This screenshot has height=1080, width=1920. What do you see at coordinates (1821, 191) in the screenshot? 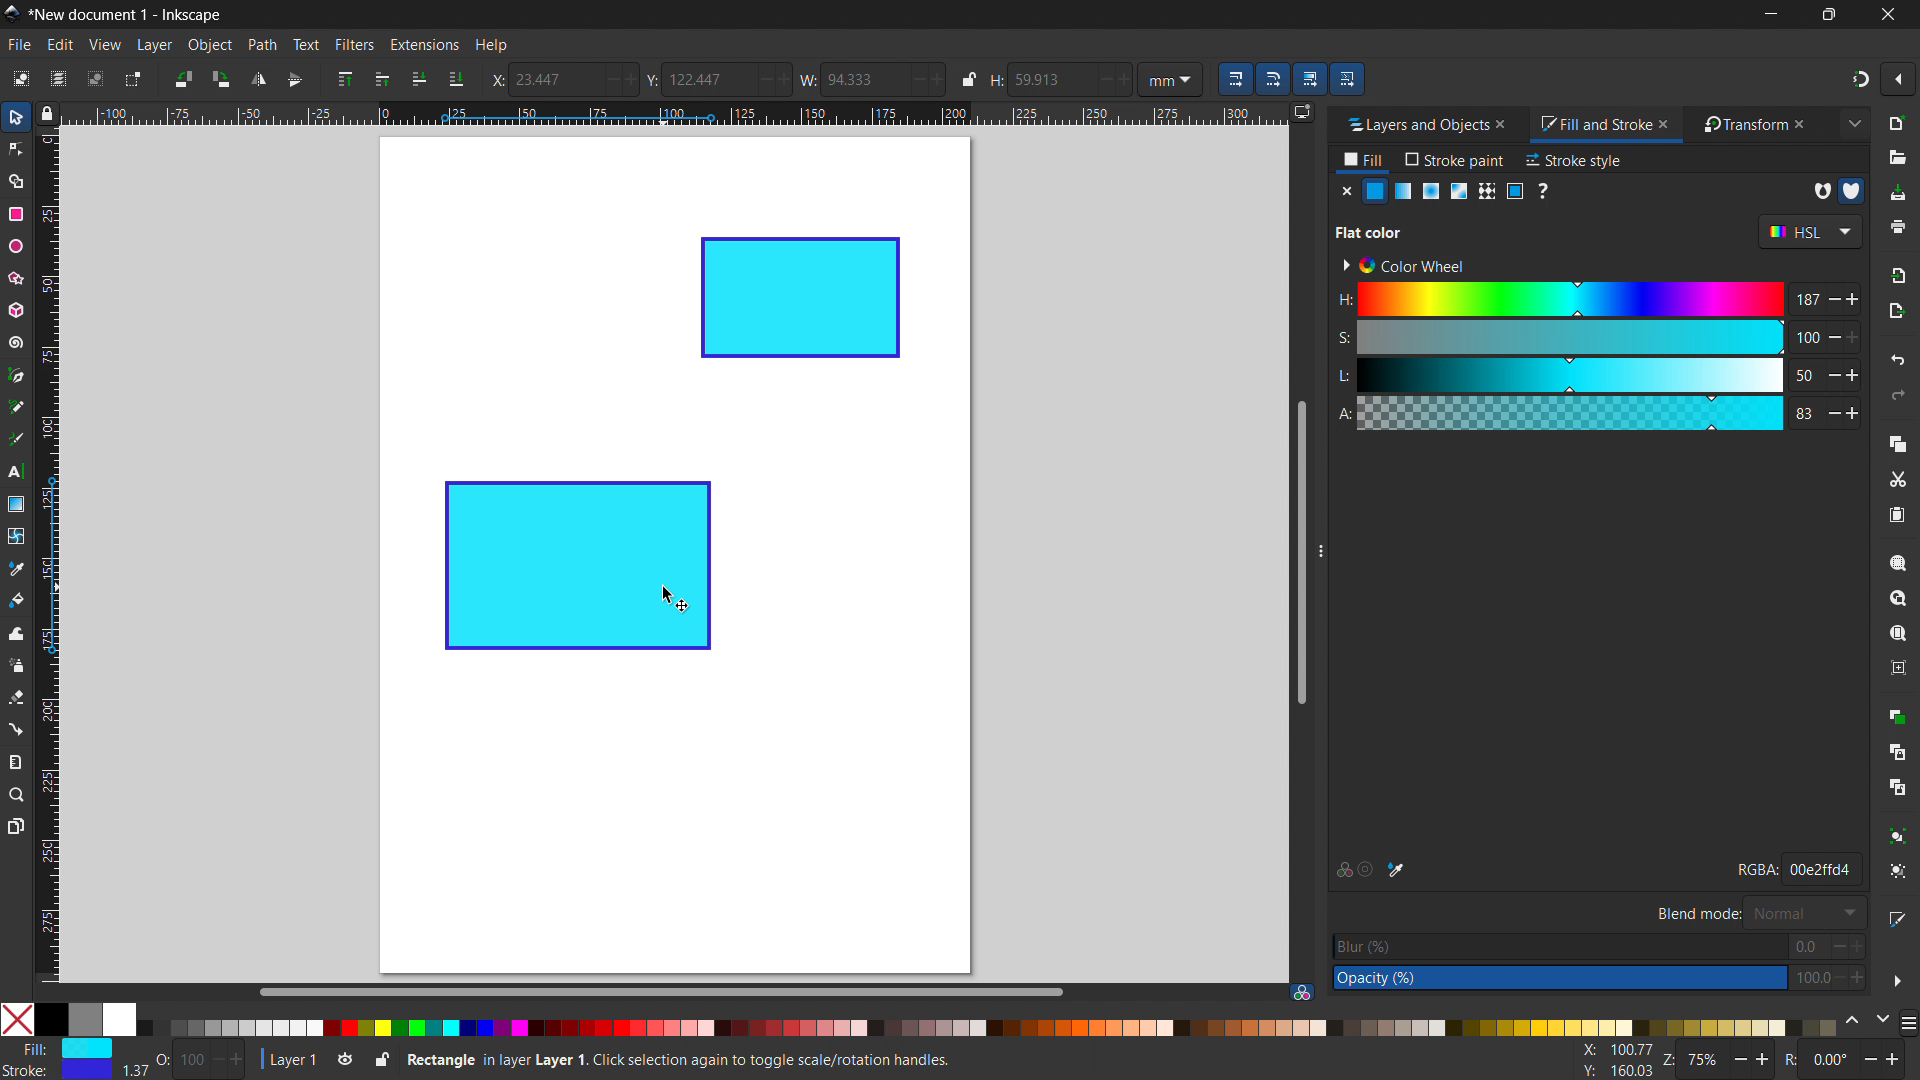
I see `any path self-intersections or subpaths create holes in the fill` at bounding box center [1821, 191].